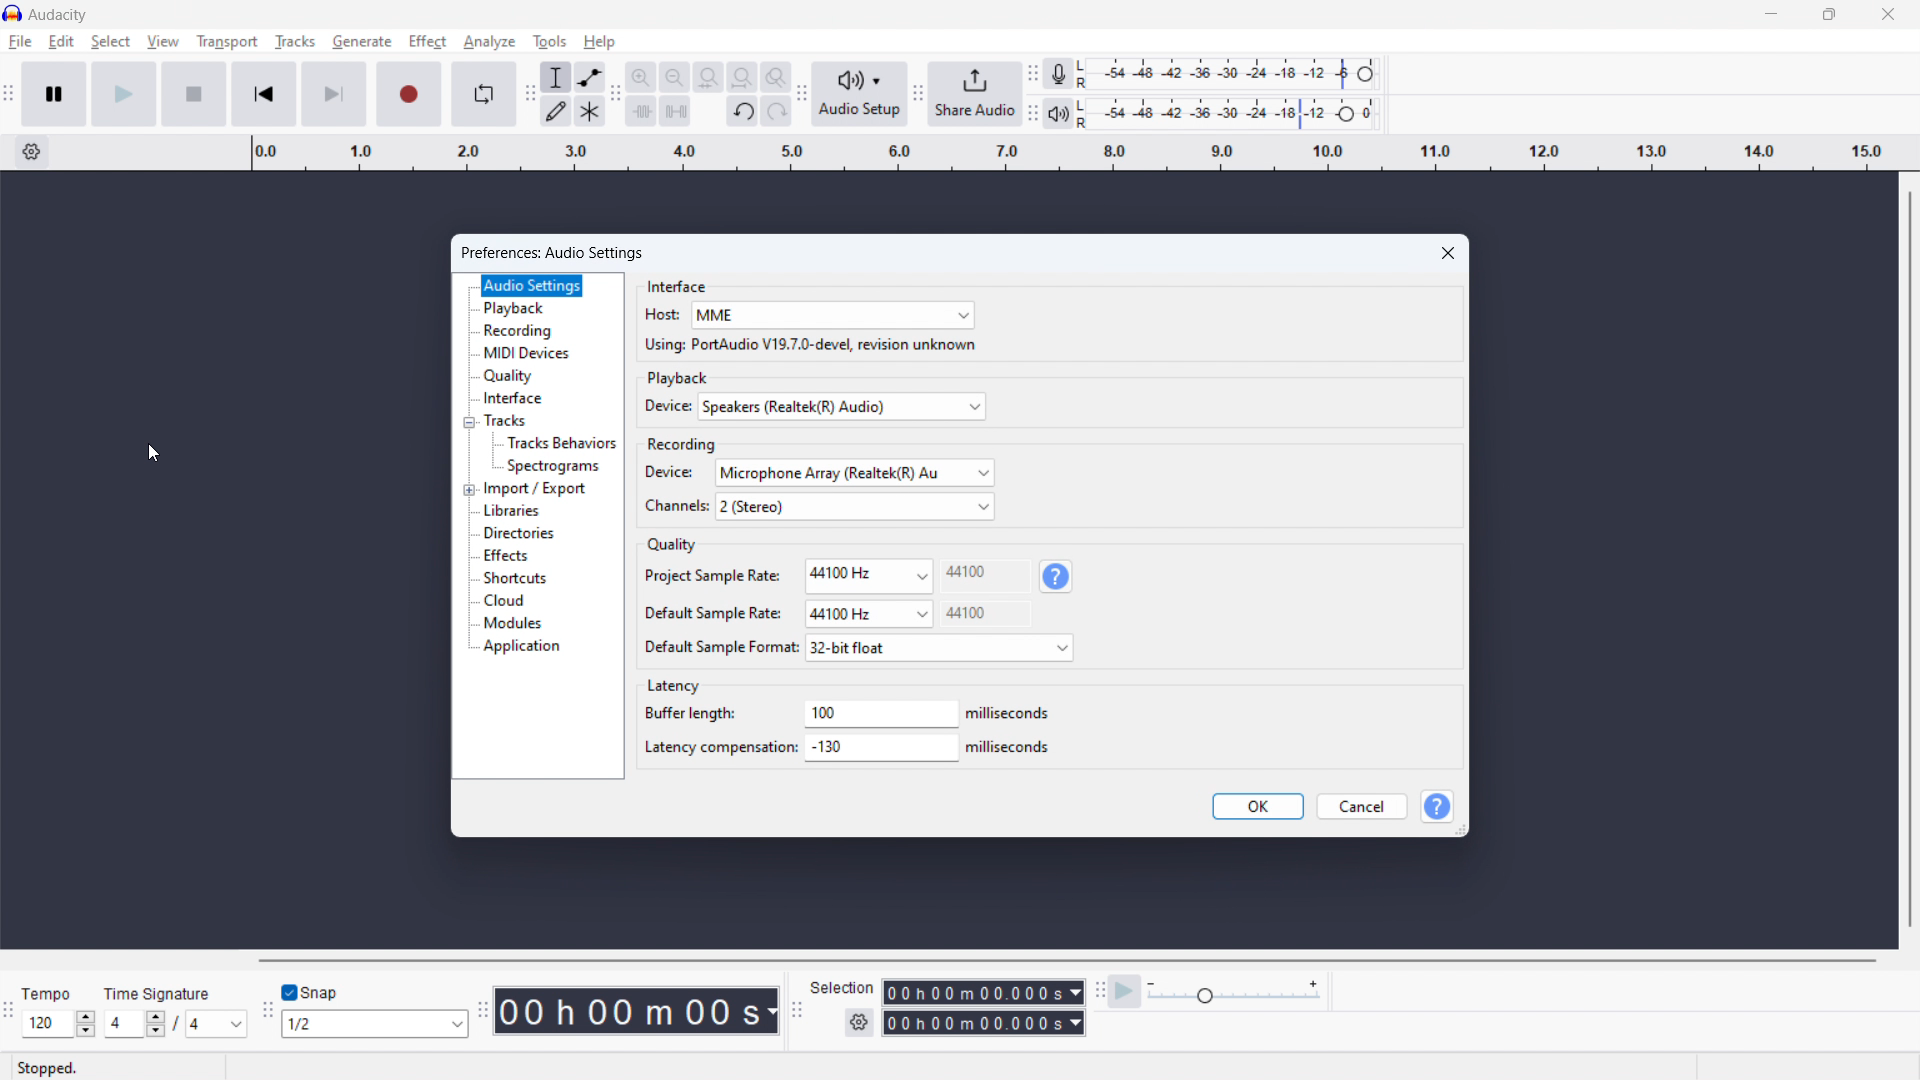 The image size is (1920, 1080). Describe the element at coordinates (672, 686) in the screenshot. I see `latency` at that location.